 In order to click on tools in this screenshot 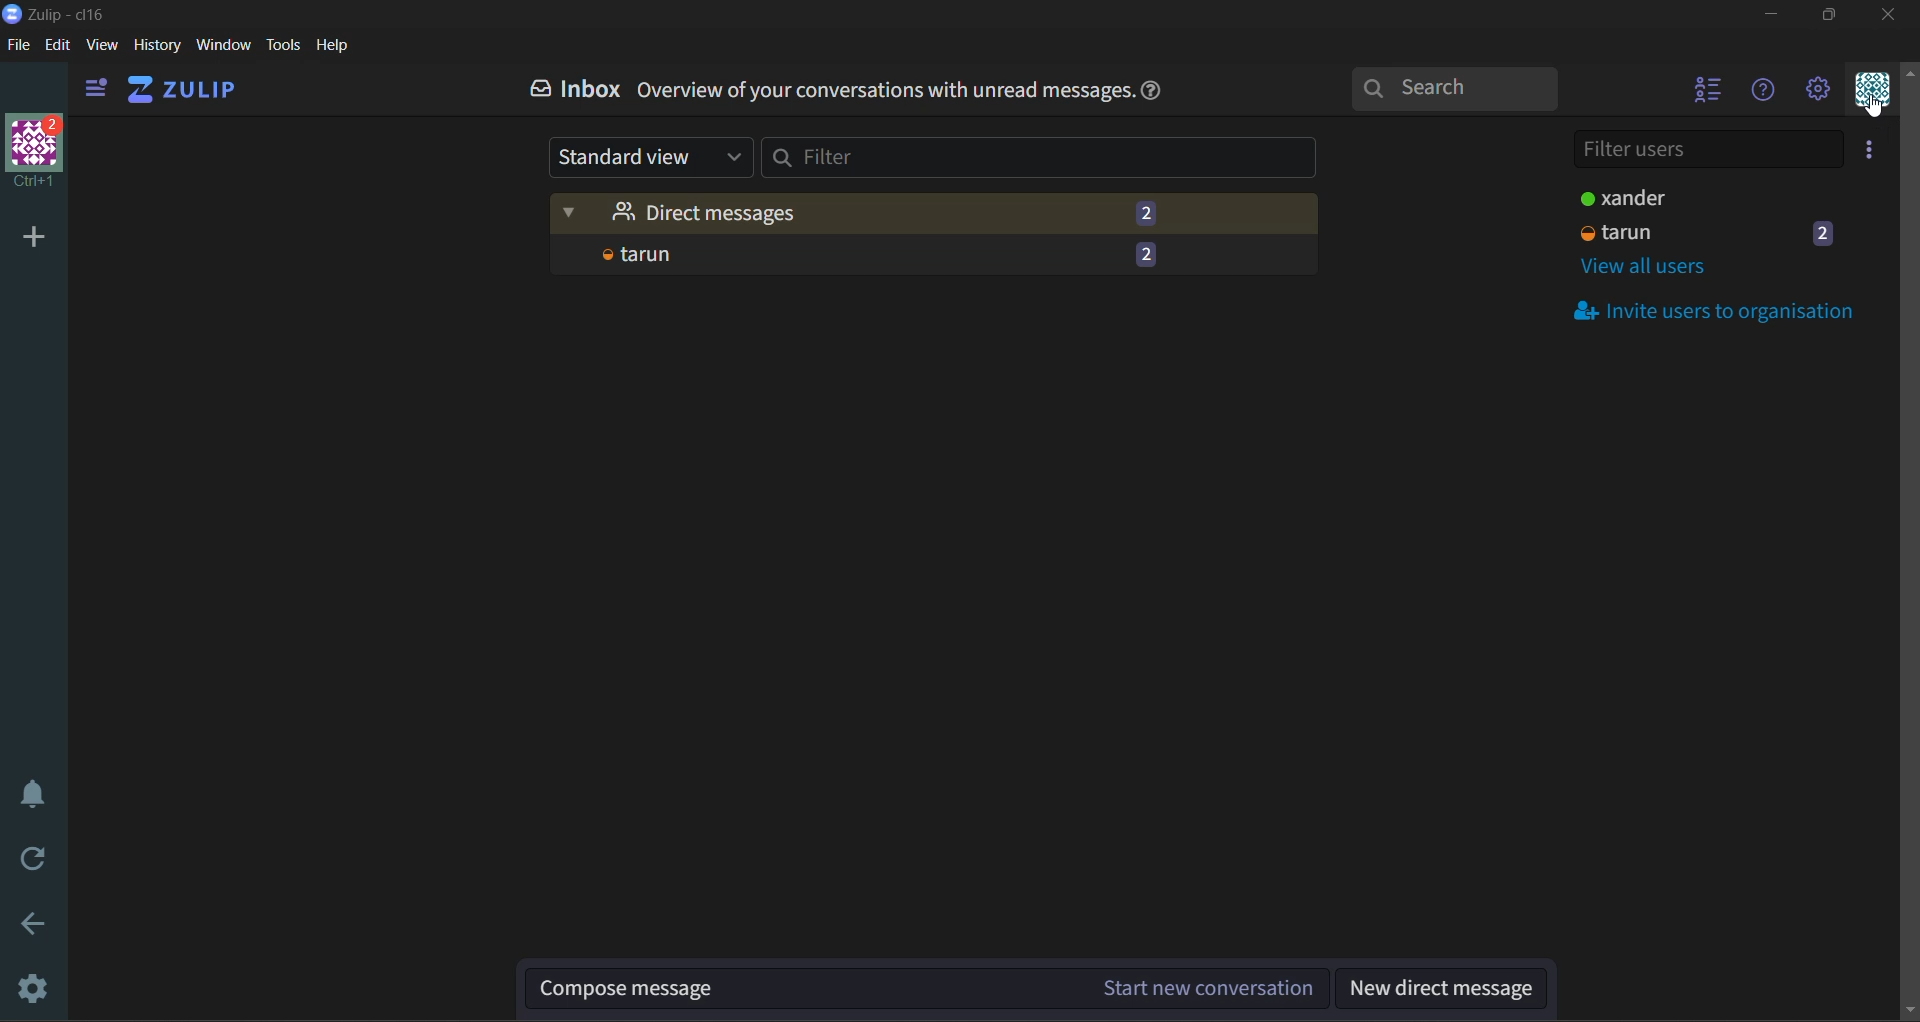, I will do `click(286, 45)`.